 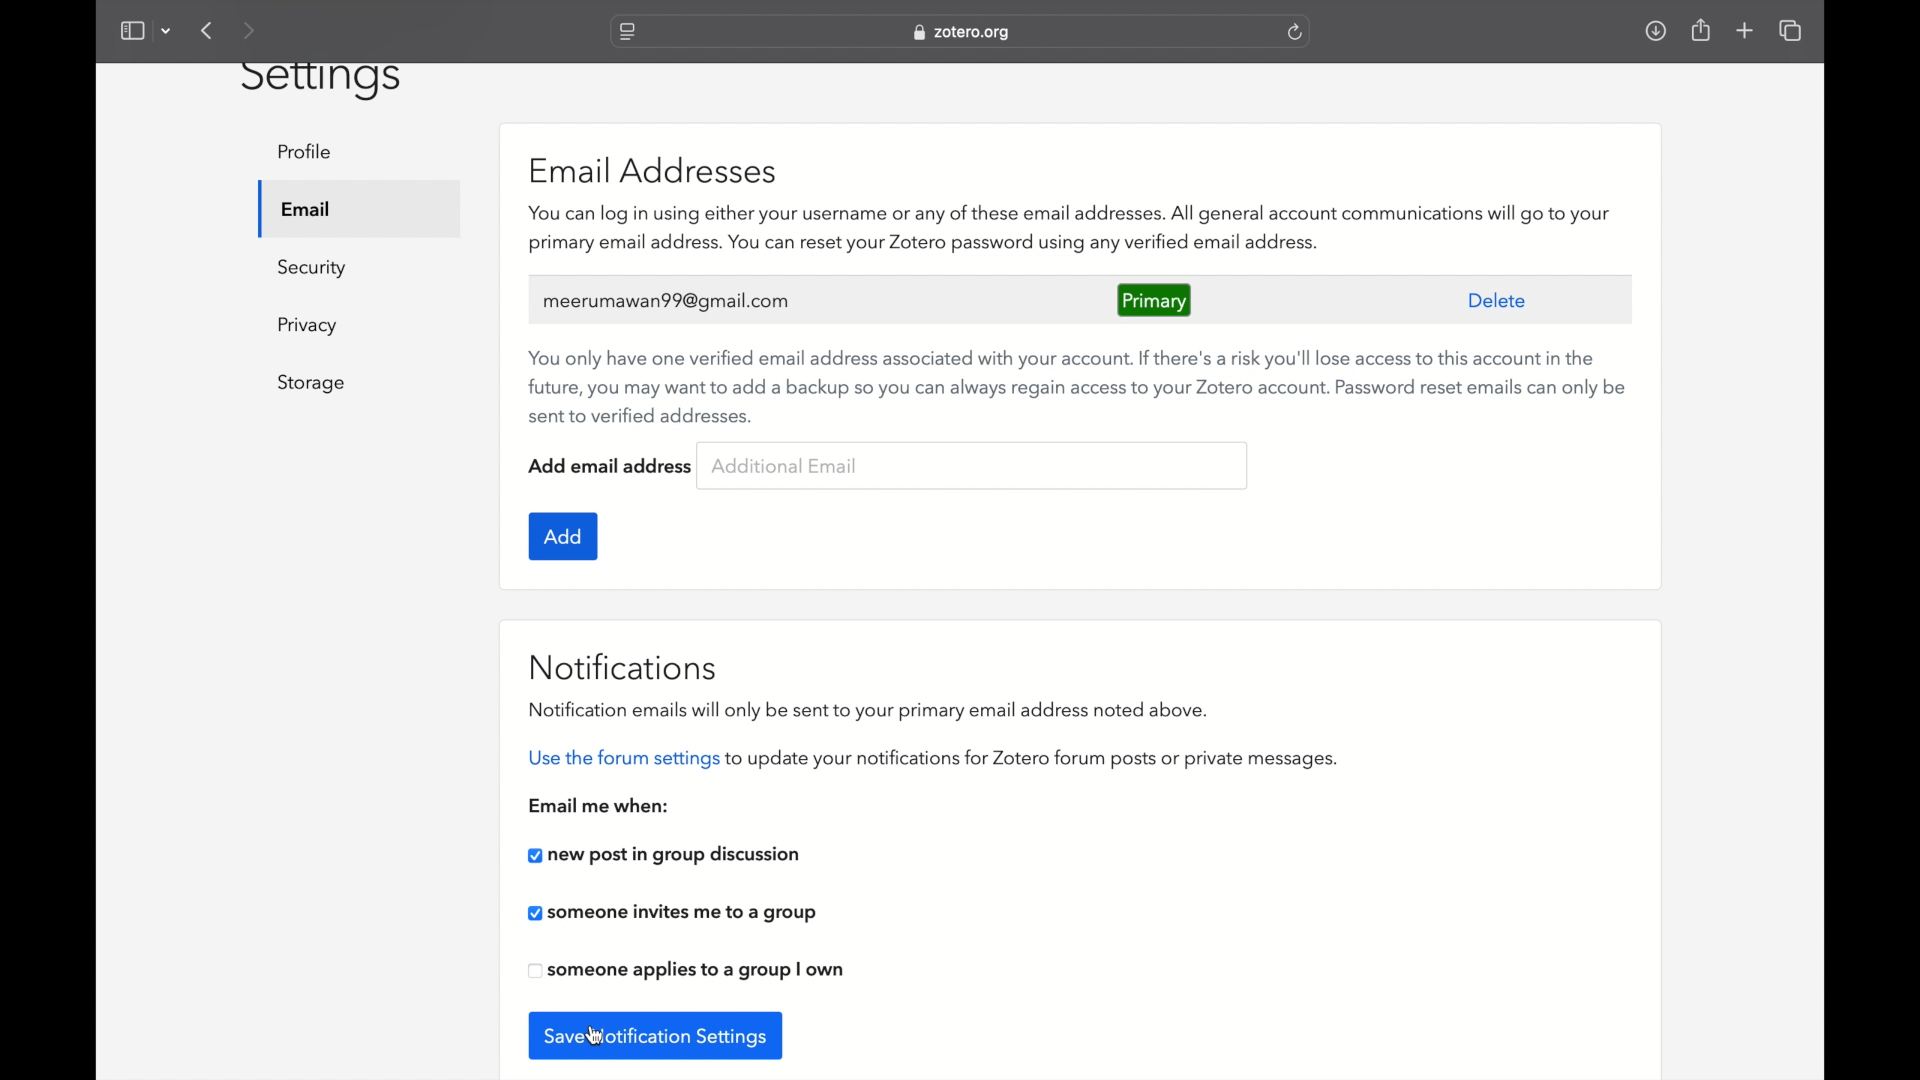 I want to click on notifications, so click(x=623, y=666).